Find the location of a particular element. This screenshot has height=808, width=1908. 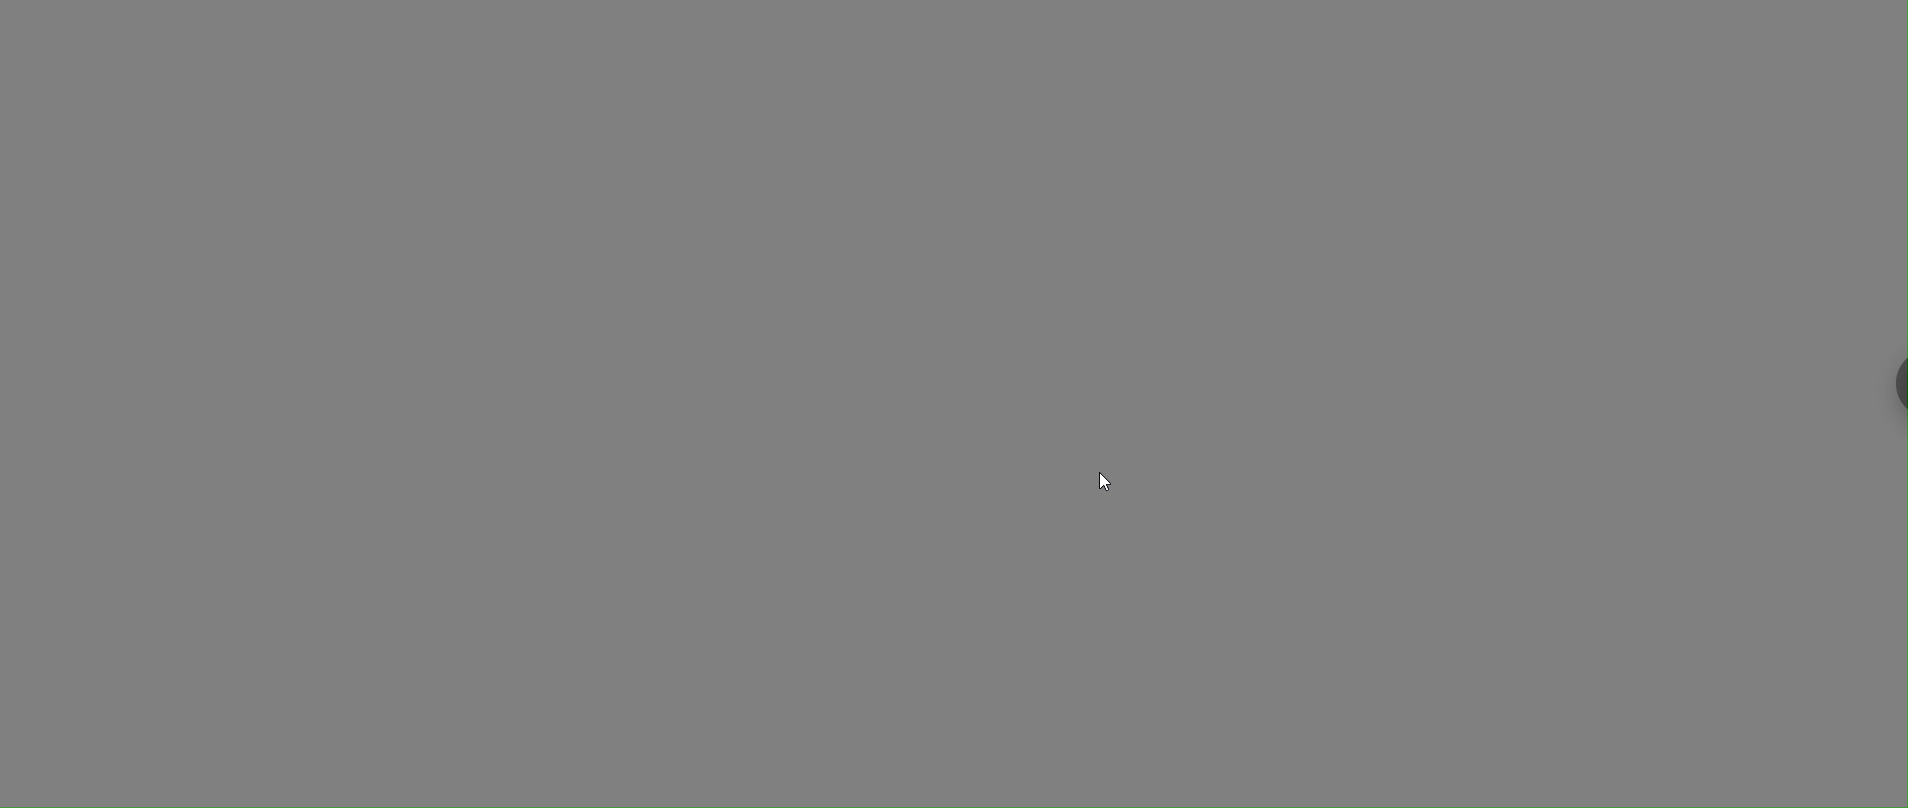

cursor is located at coordinates (1103, 478).